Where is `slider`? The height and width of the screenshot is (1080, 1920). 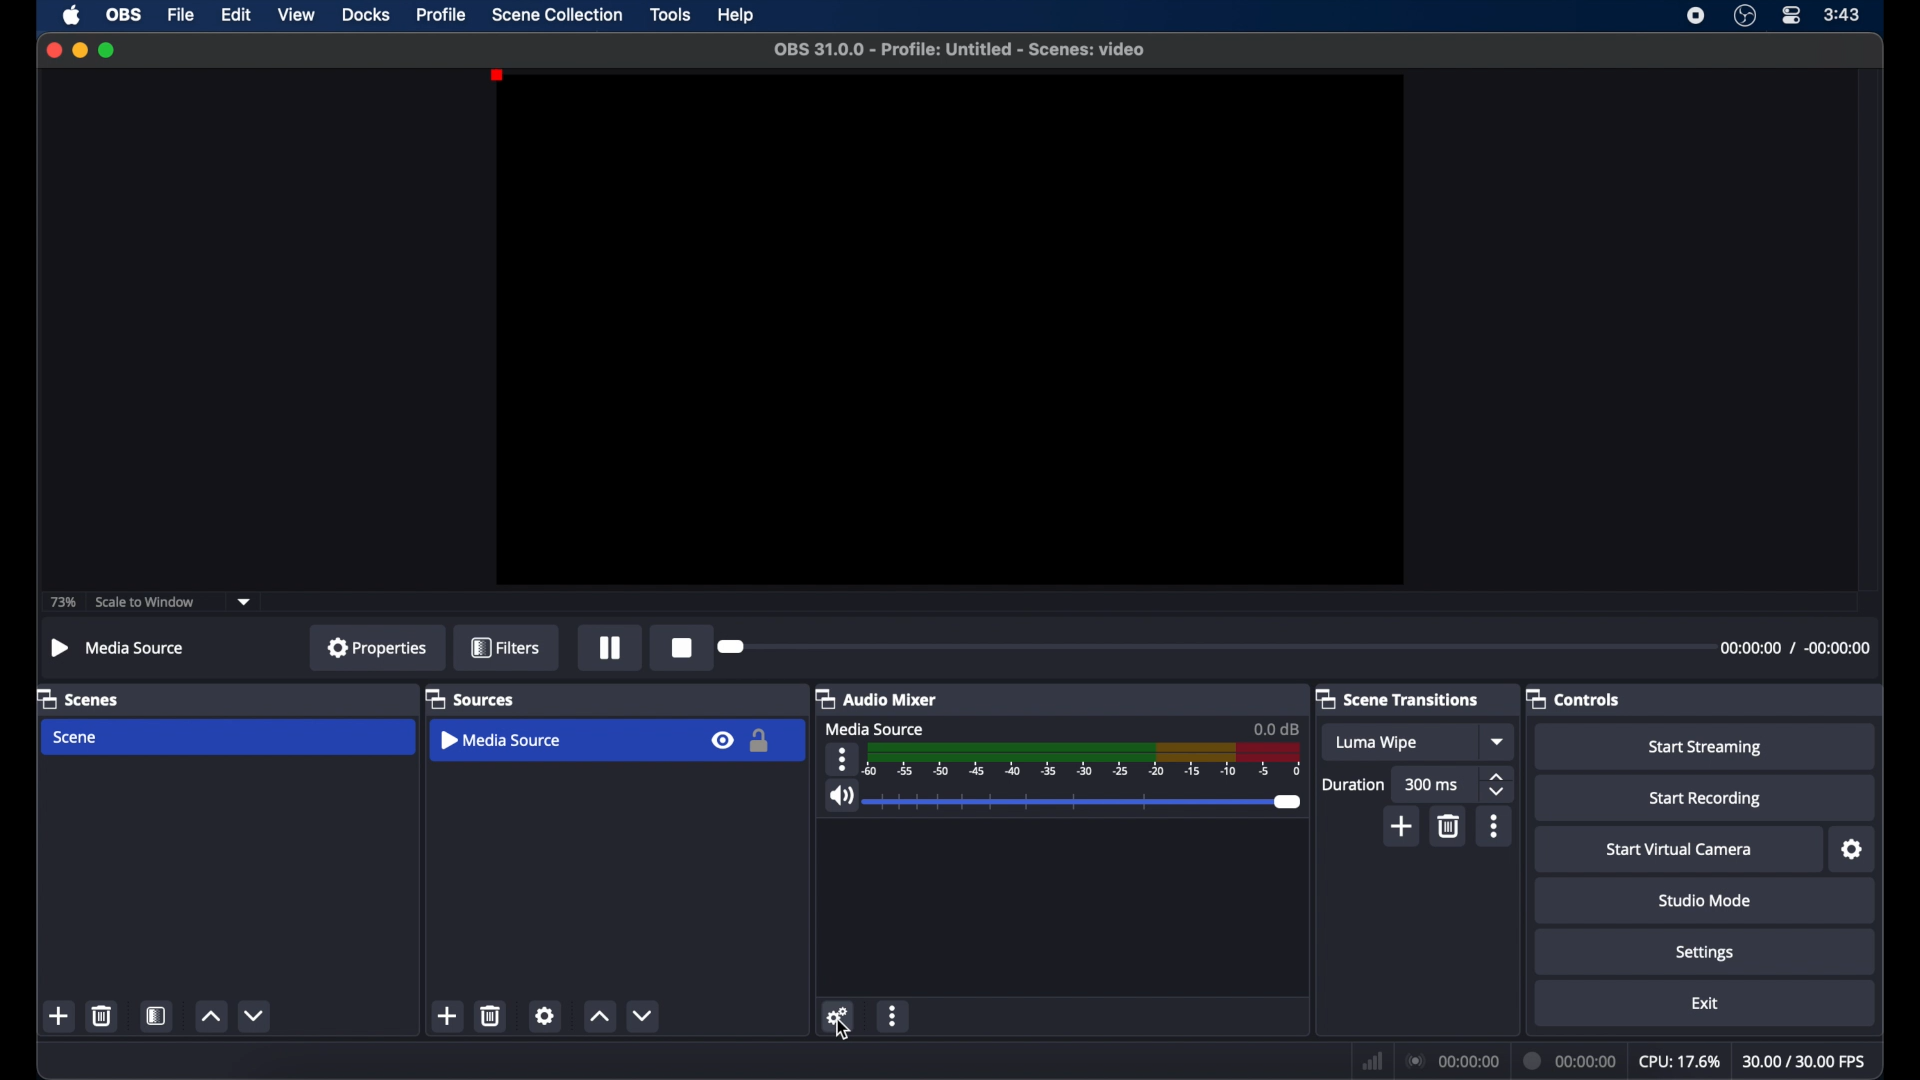 slider is located at coordinates (732, 647).